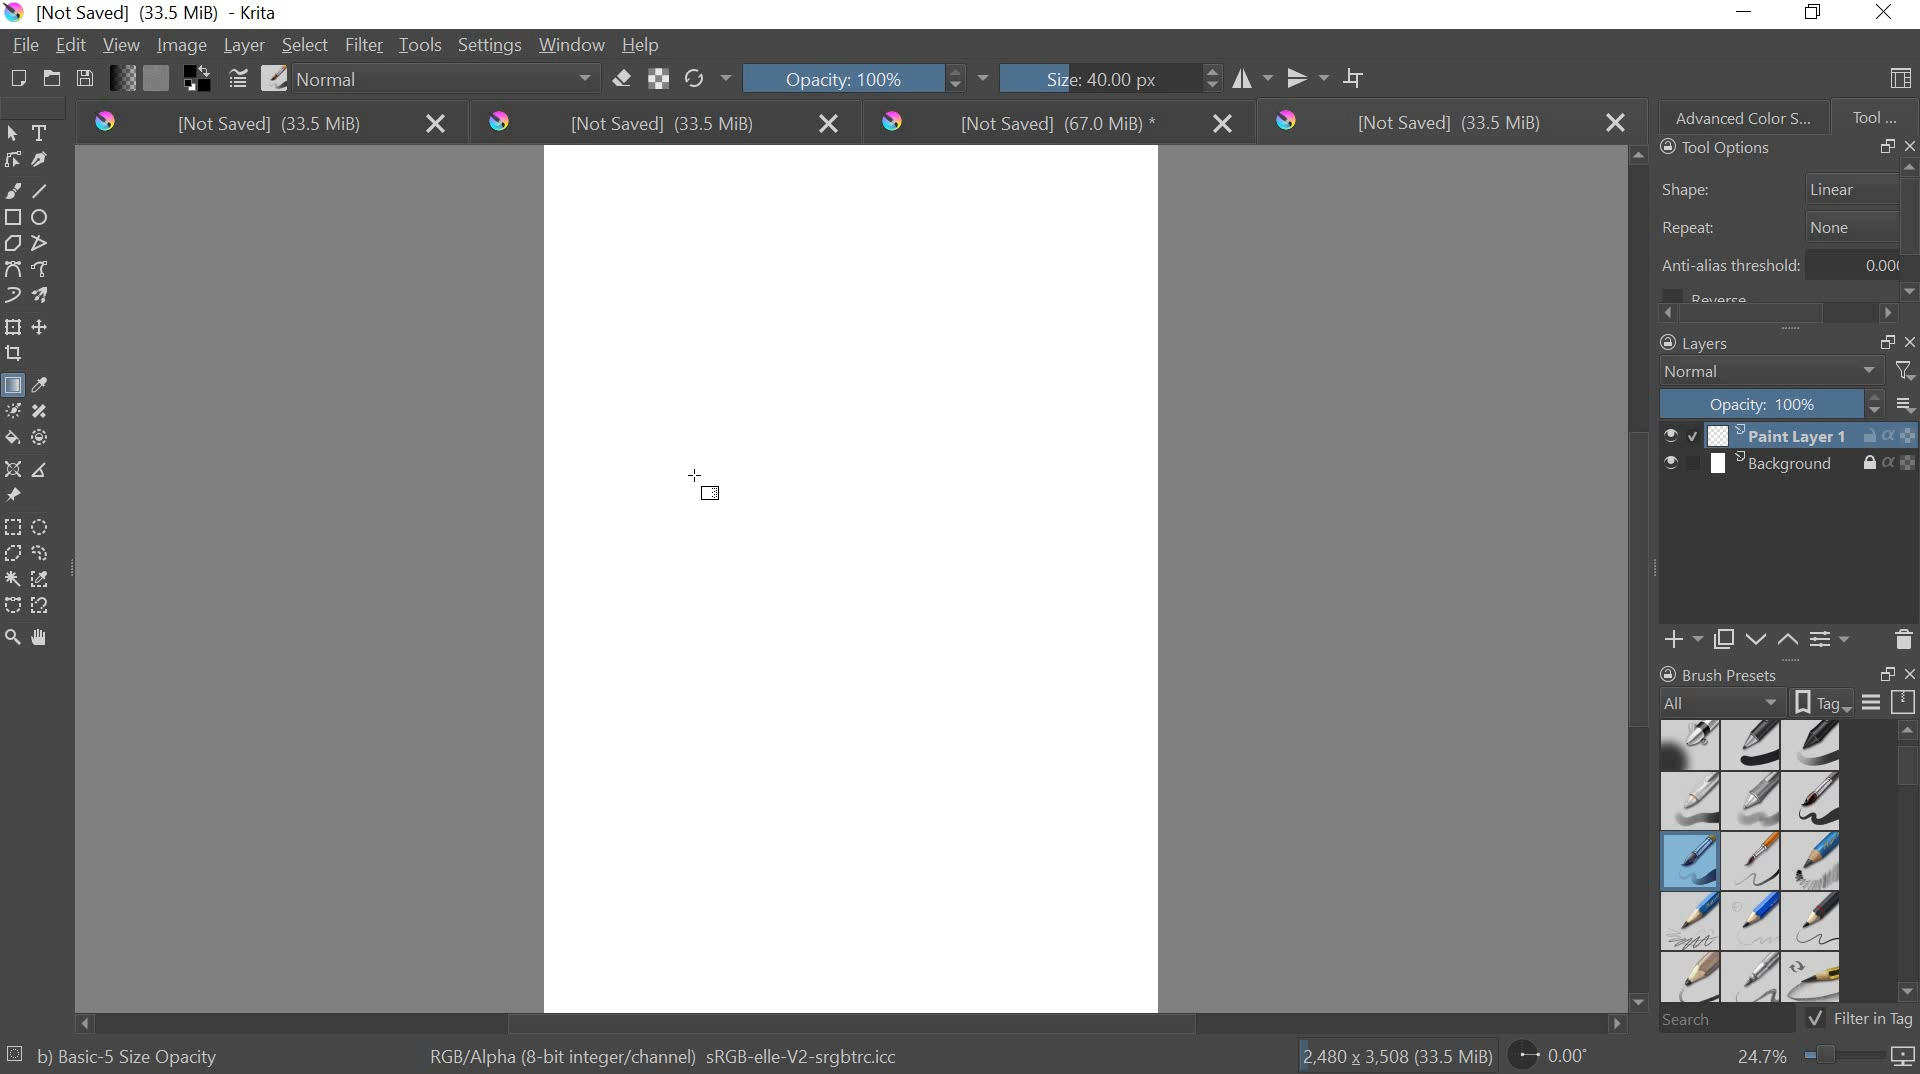  I want to click on SAVE, so click(84, 77).